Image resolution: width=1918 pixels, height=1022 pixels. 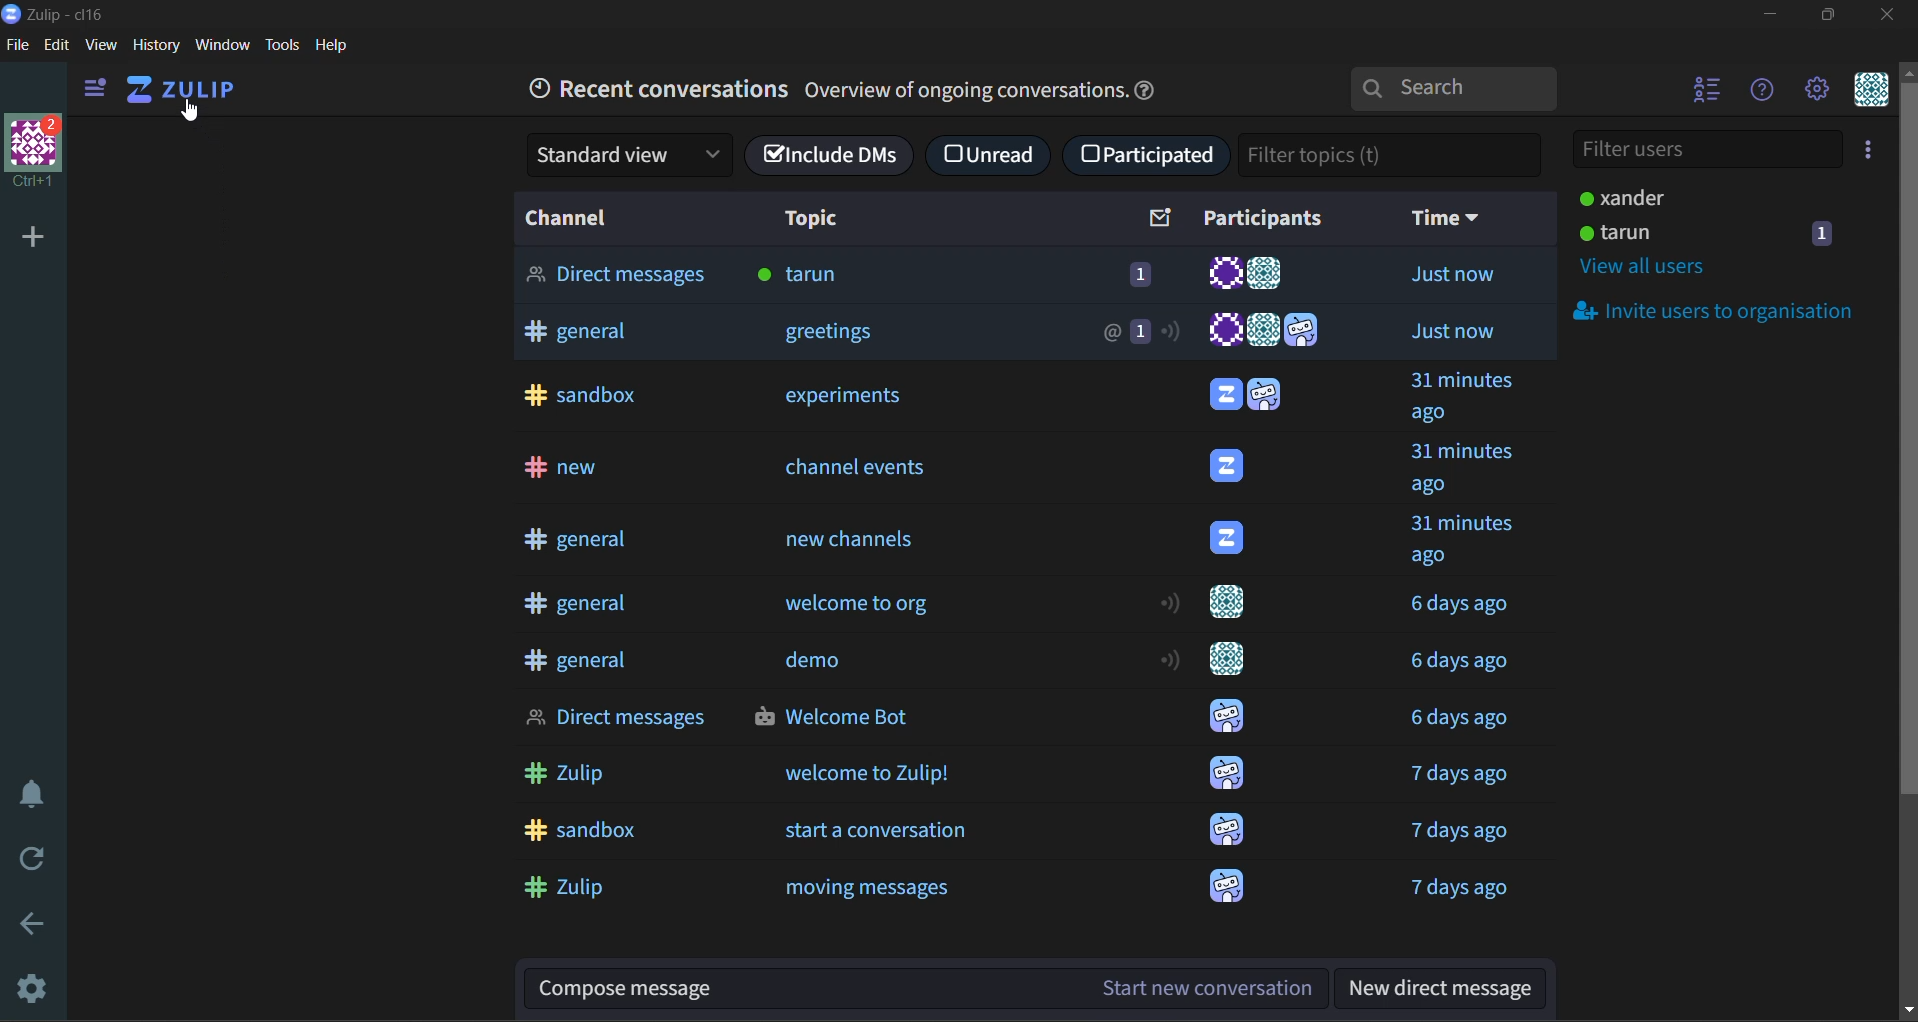 I want to click on history, so click(x=154, y=47).